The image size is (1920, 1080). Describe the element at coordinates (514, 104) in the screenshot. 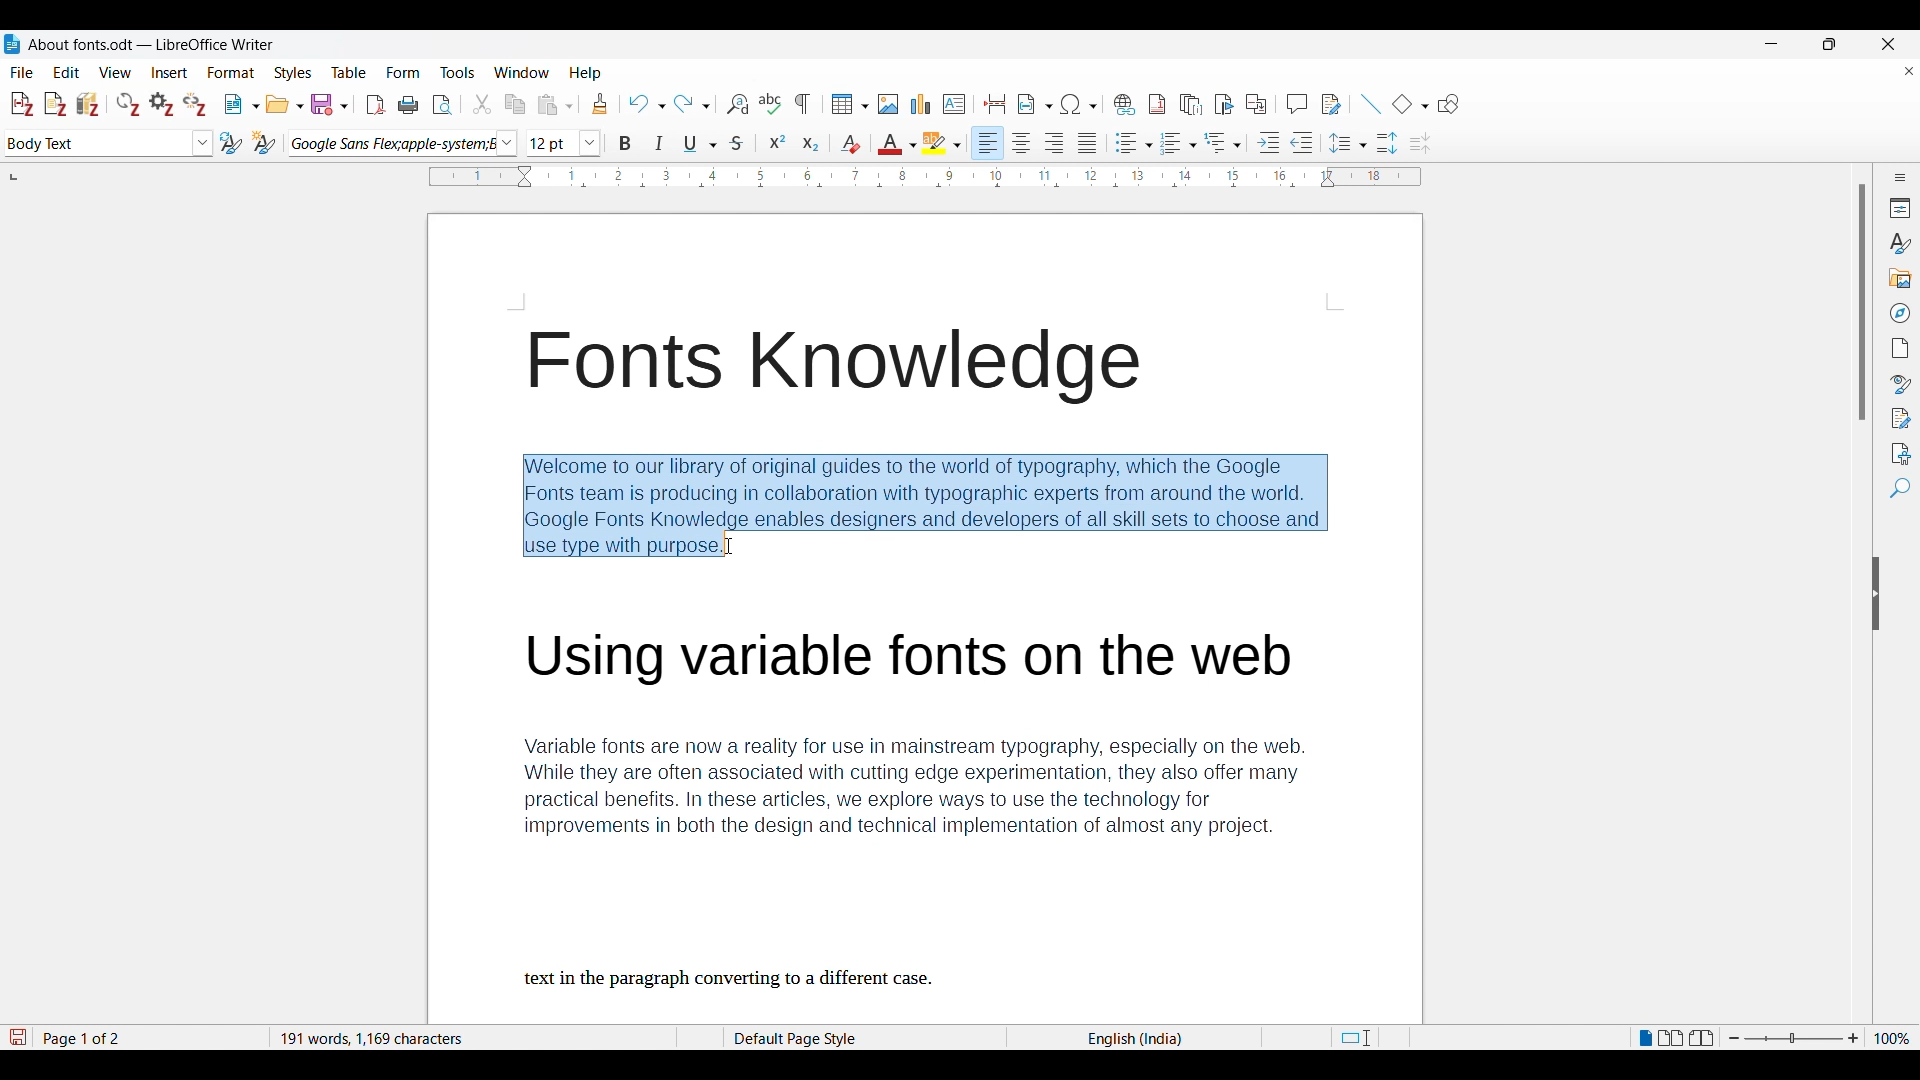

I see `Copy` at that location.